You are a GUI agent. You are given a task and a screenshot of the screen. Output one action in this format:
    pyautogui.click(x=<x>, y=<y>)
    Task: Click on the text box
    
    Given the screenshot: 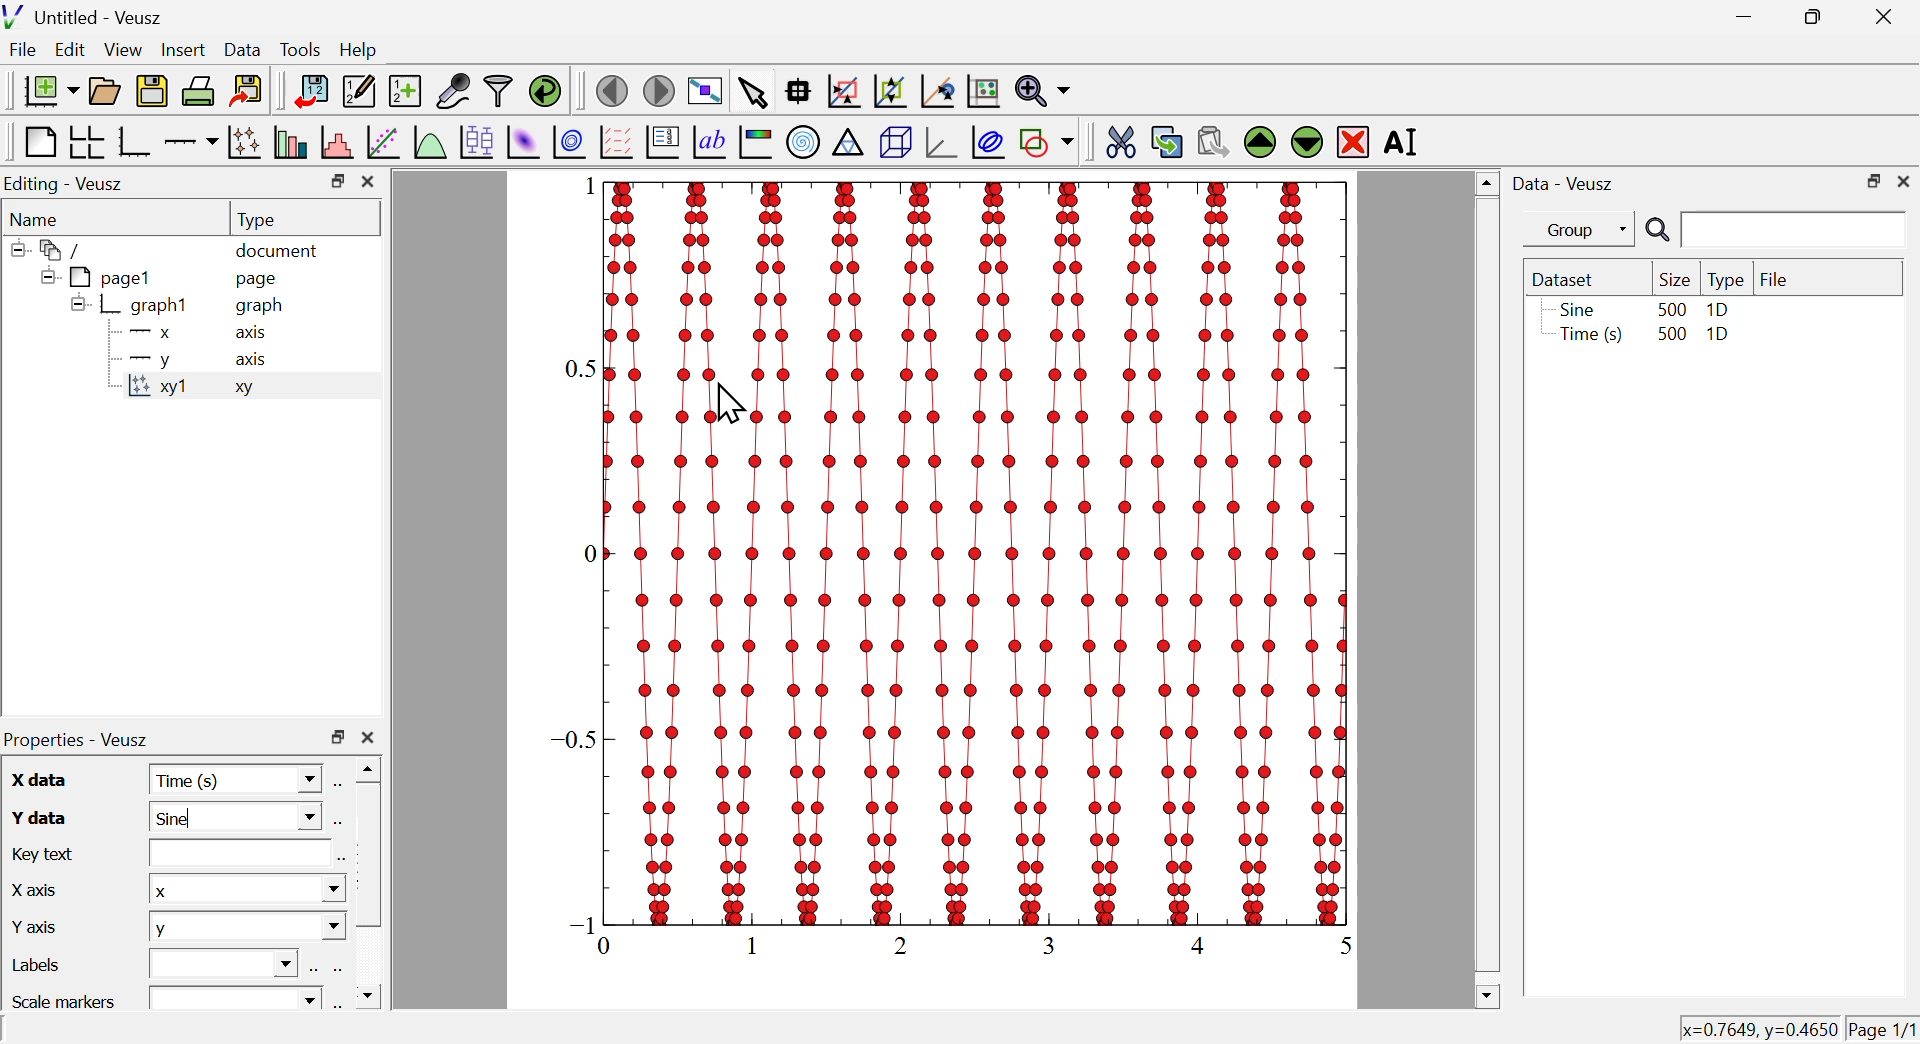 What is the action you would take?
    pyautogui.click(x=237, y=854)
    